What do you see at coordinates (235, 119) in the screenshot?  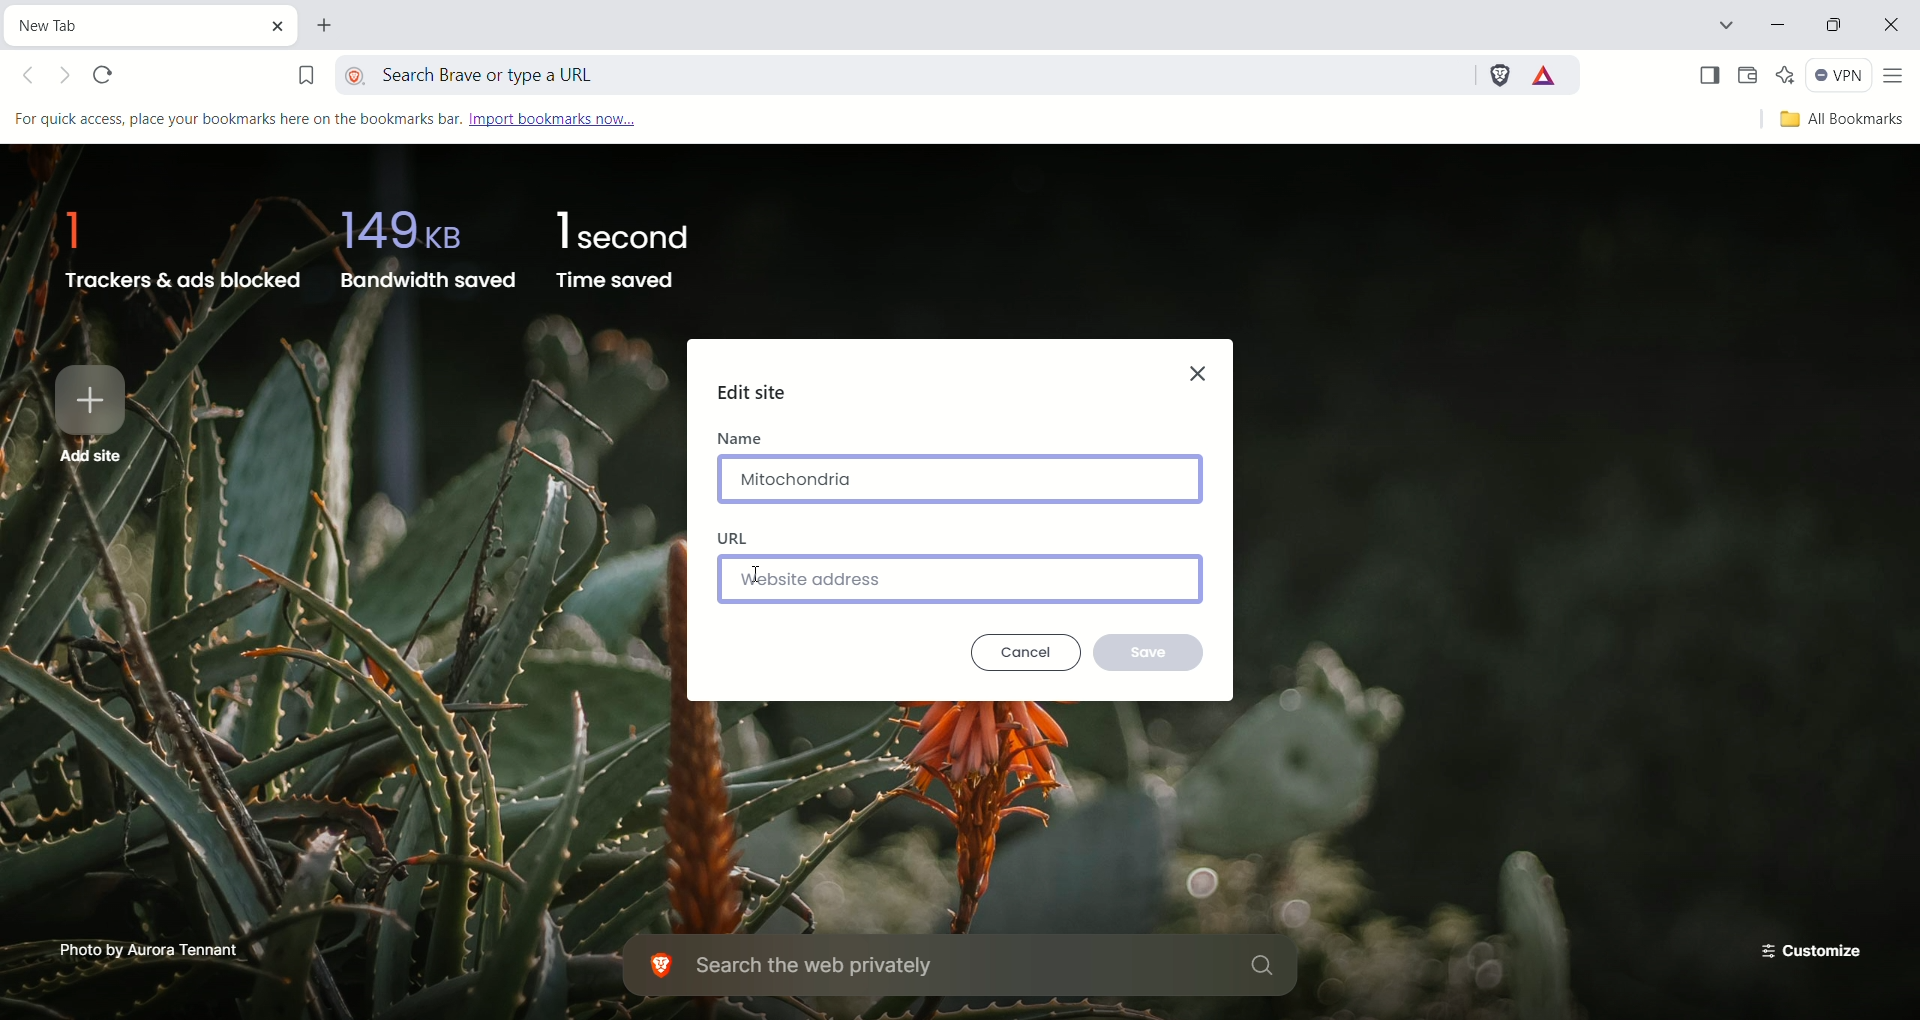 I see `For quick access, place your bookmarks here on the bookmarks bar.` at bounding box center [235, 119].